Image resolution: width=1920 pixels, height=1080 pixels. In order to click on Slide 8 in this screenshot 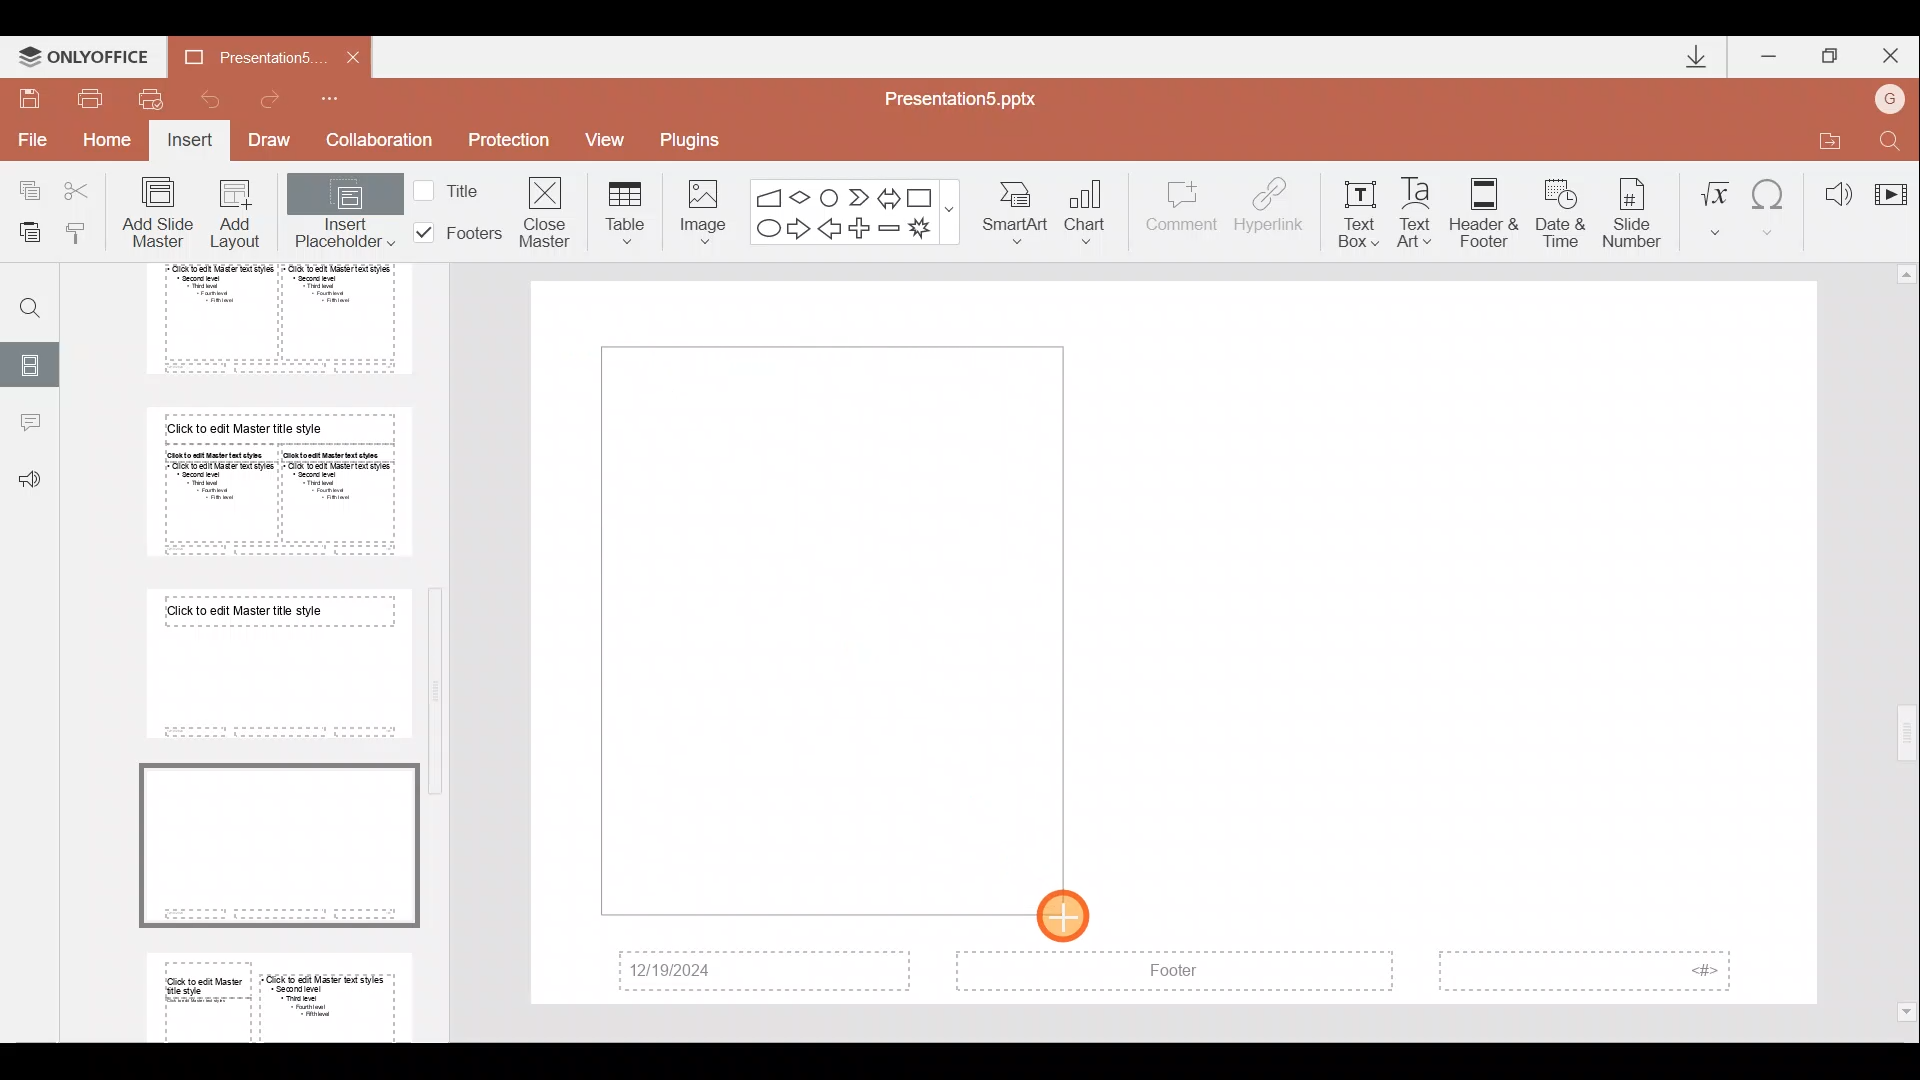, I will do `click(277, 841)`.